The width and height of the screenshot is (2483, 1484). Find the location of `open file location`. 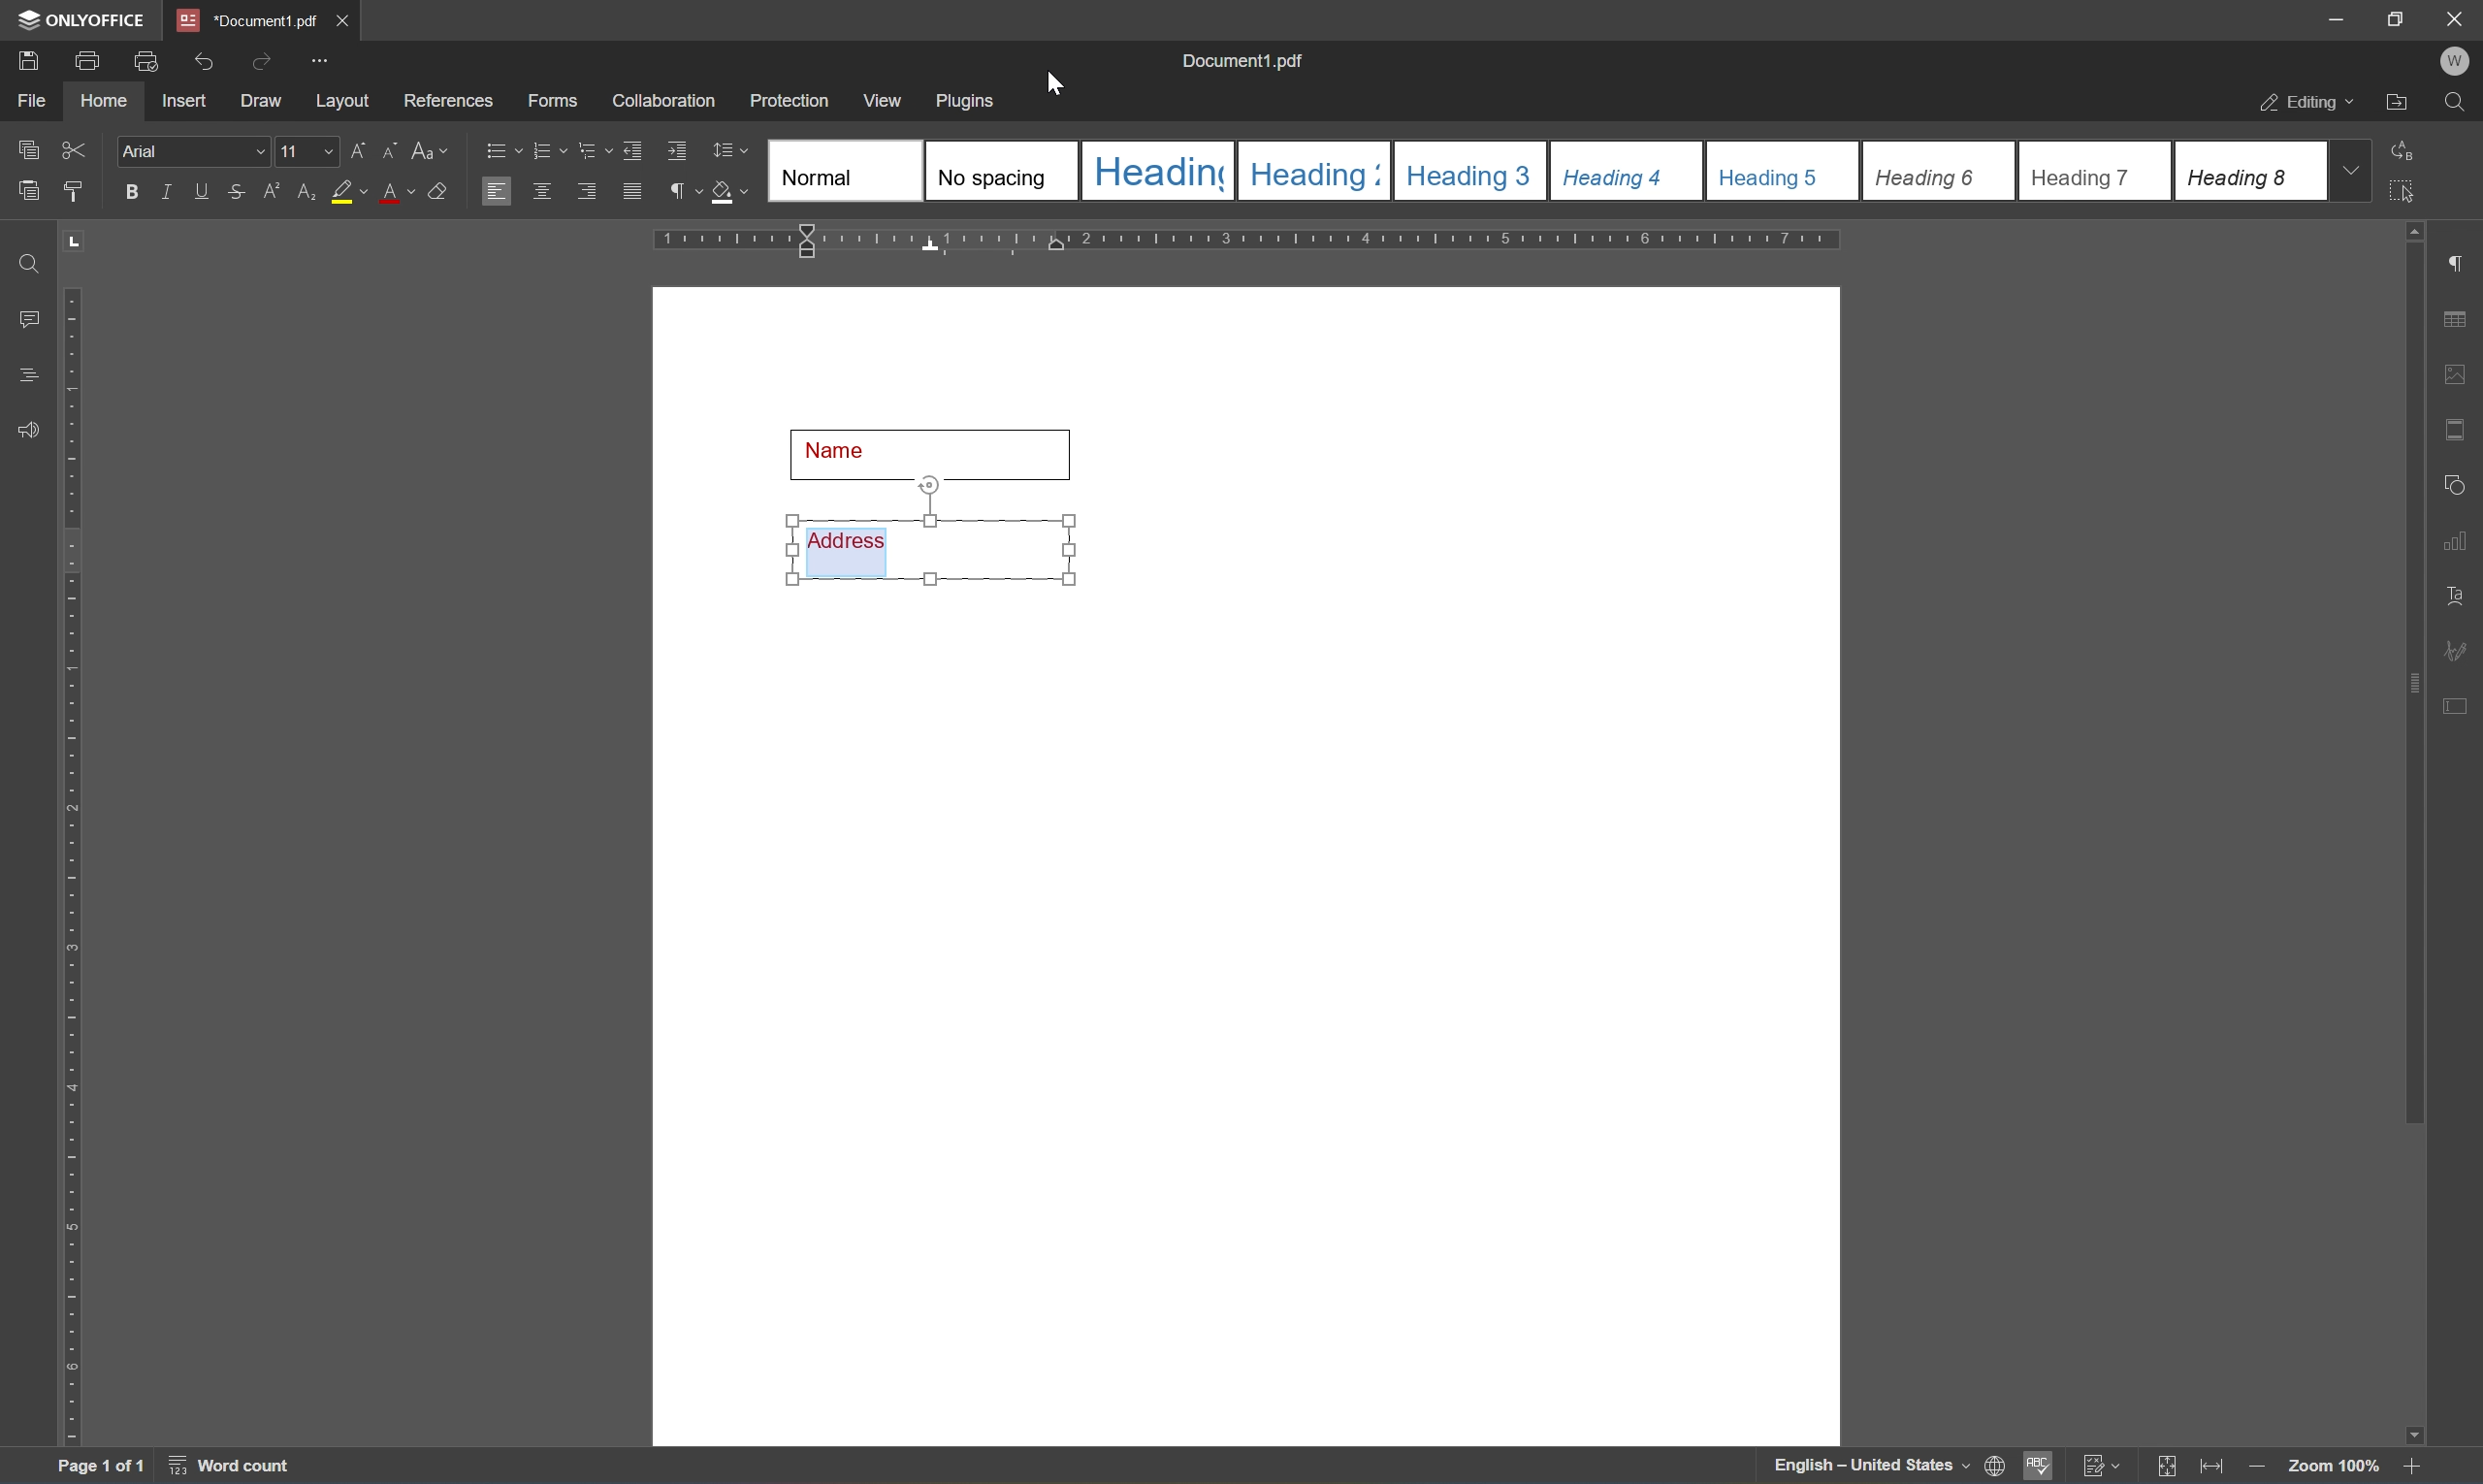

open file location is located at coordinates (2396, 103).